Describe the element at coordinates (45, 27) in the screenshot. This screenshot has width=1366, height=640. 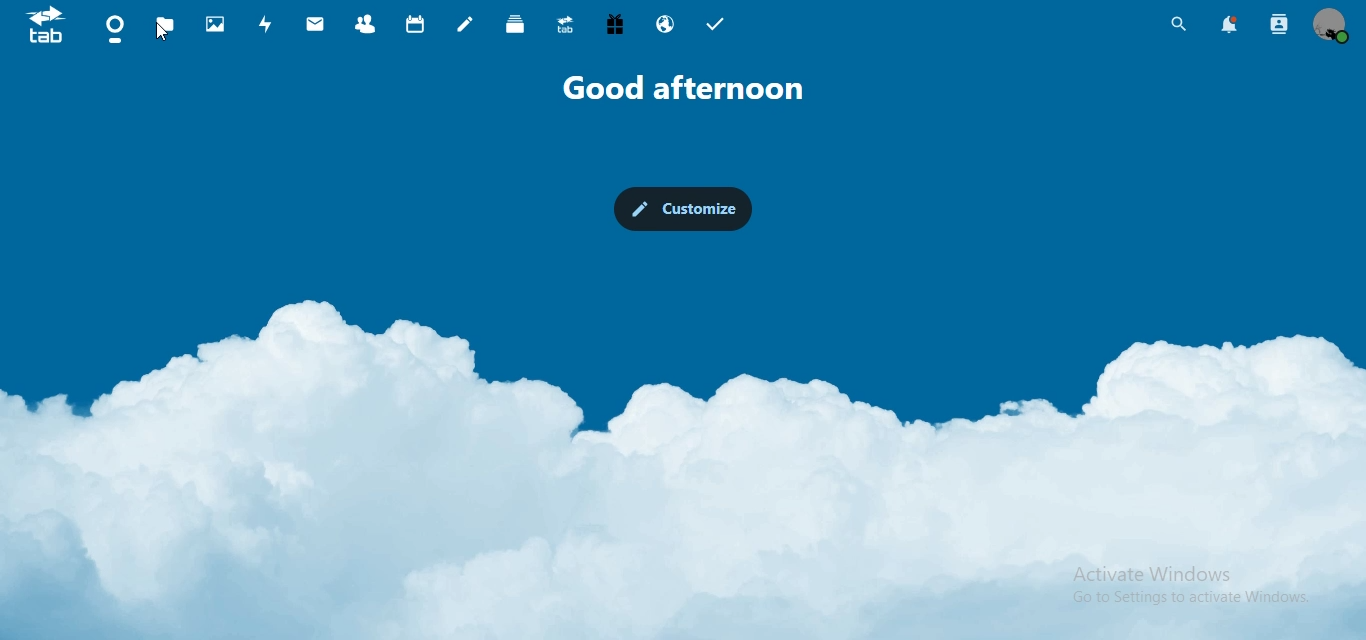
I see `icon` at that location.